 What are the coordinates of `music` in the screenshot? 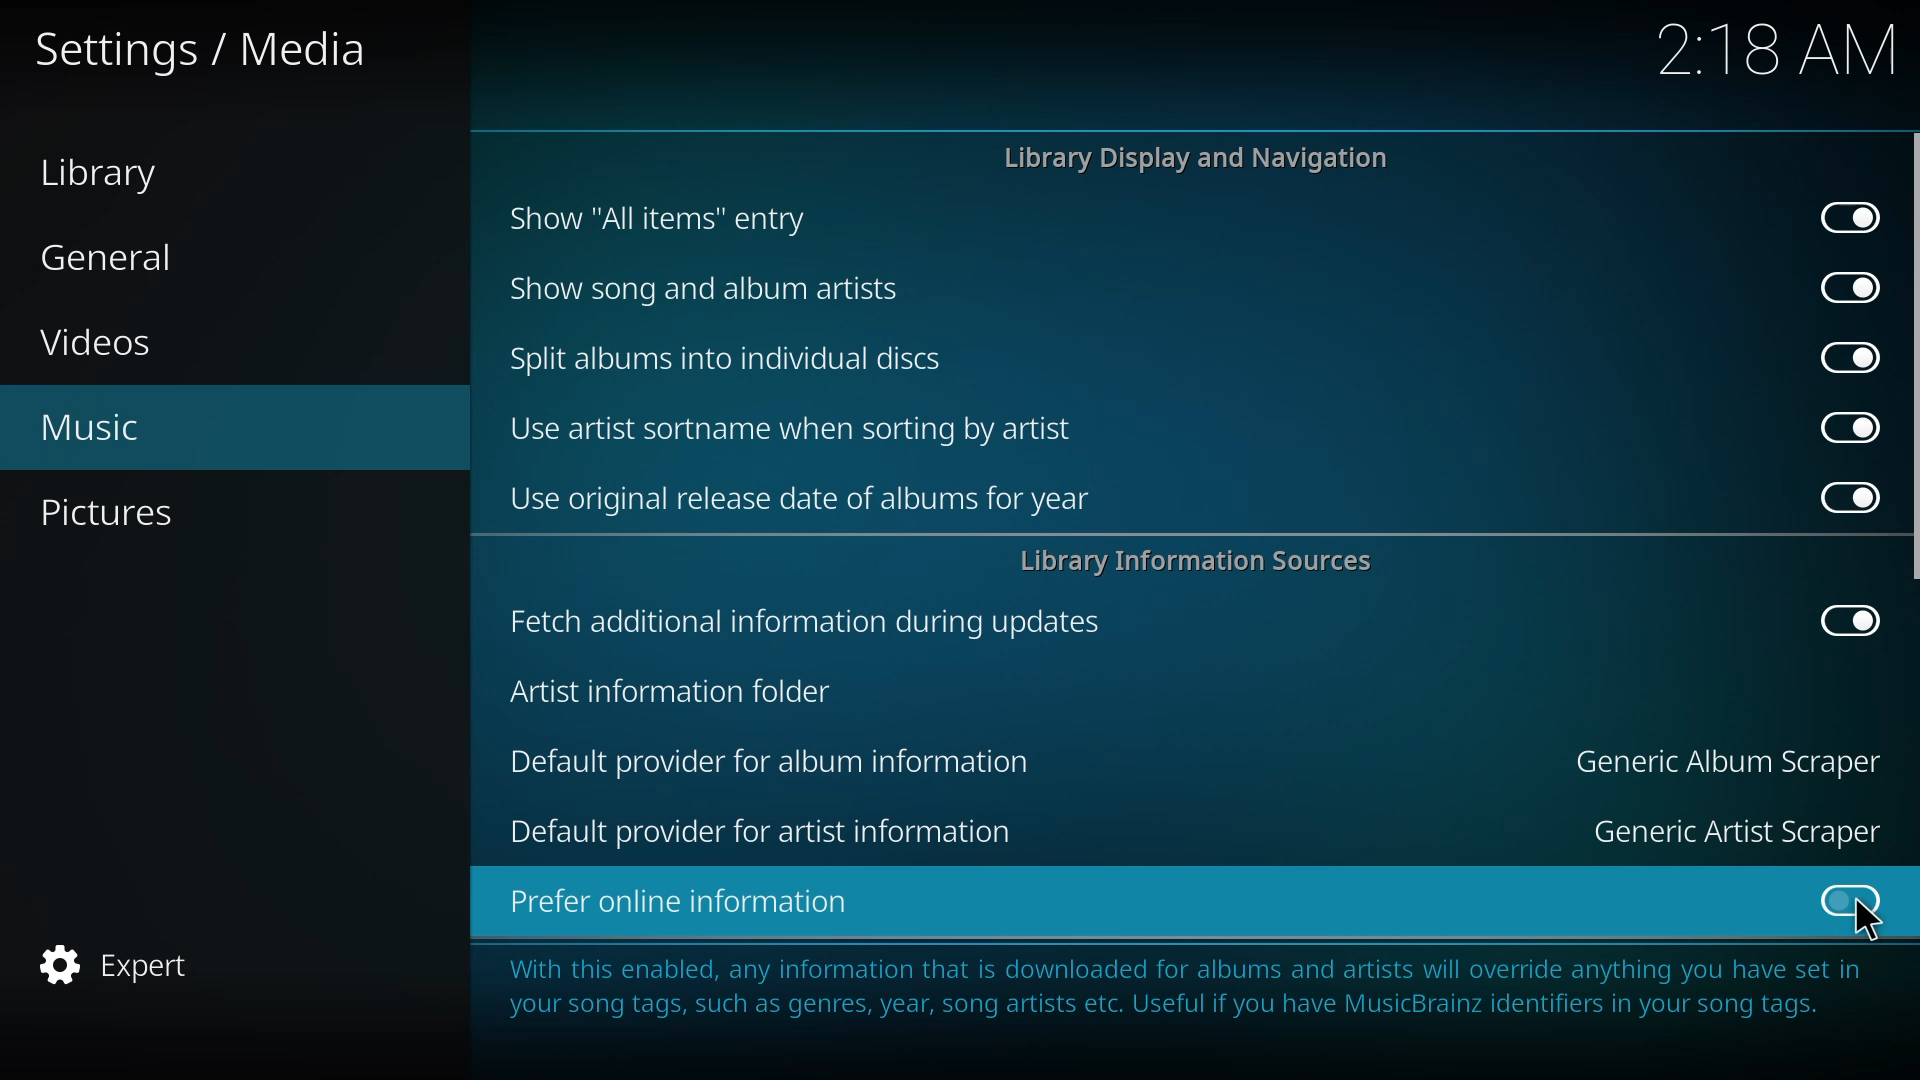 It's located at (97, 427).